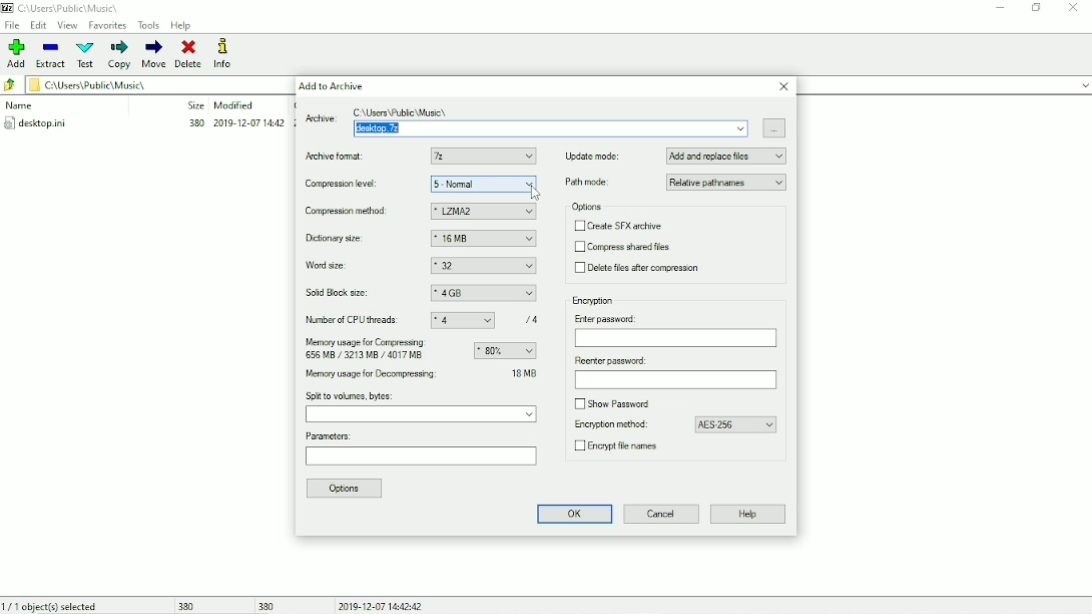 Image resolution: width=1092 pixels, height=614 pixels. Describe the element at coordinates (483, 212) in the screenshot. I see `LZMA2` at that location.